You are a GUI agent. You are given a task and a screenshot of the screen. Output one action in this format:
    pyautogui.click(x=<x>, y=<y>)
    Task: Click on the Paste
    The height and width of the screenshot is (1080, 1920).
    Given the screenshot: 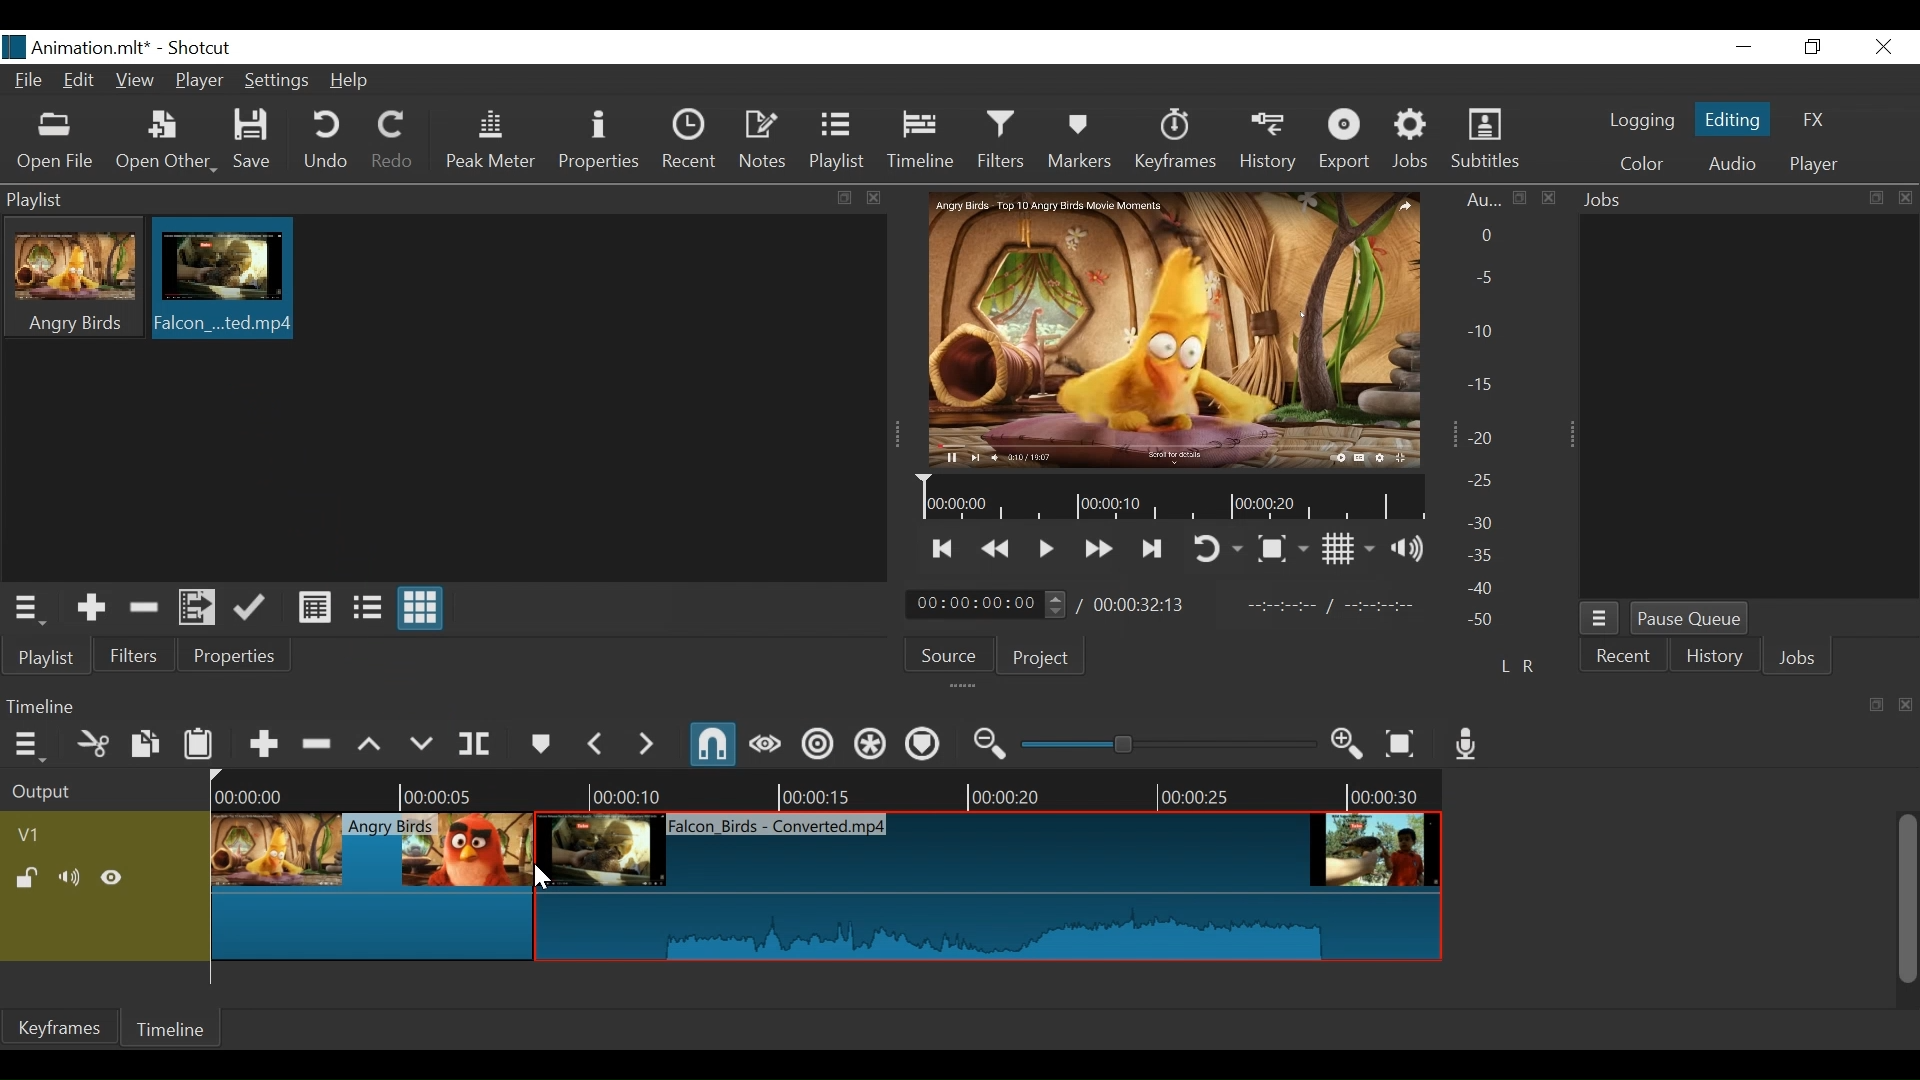 What is the action you would take?
    pyautogui.click(x=199, y=741)
    